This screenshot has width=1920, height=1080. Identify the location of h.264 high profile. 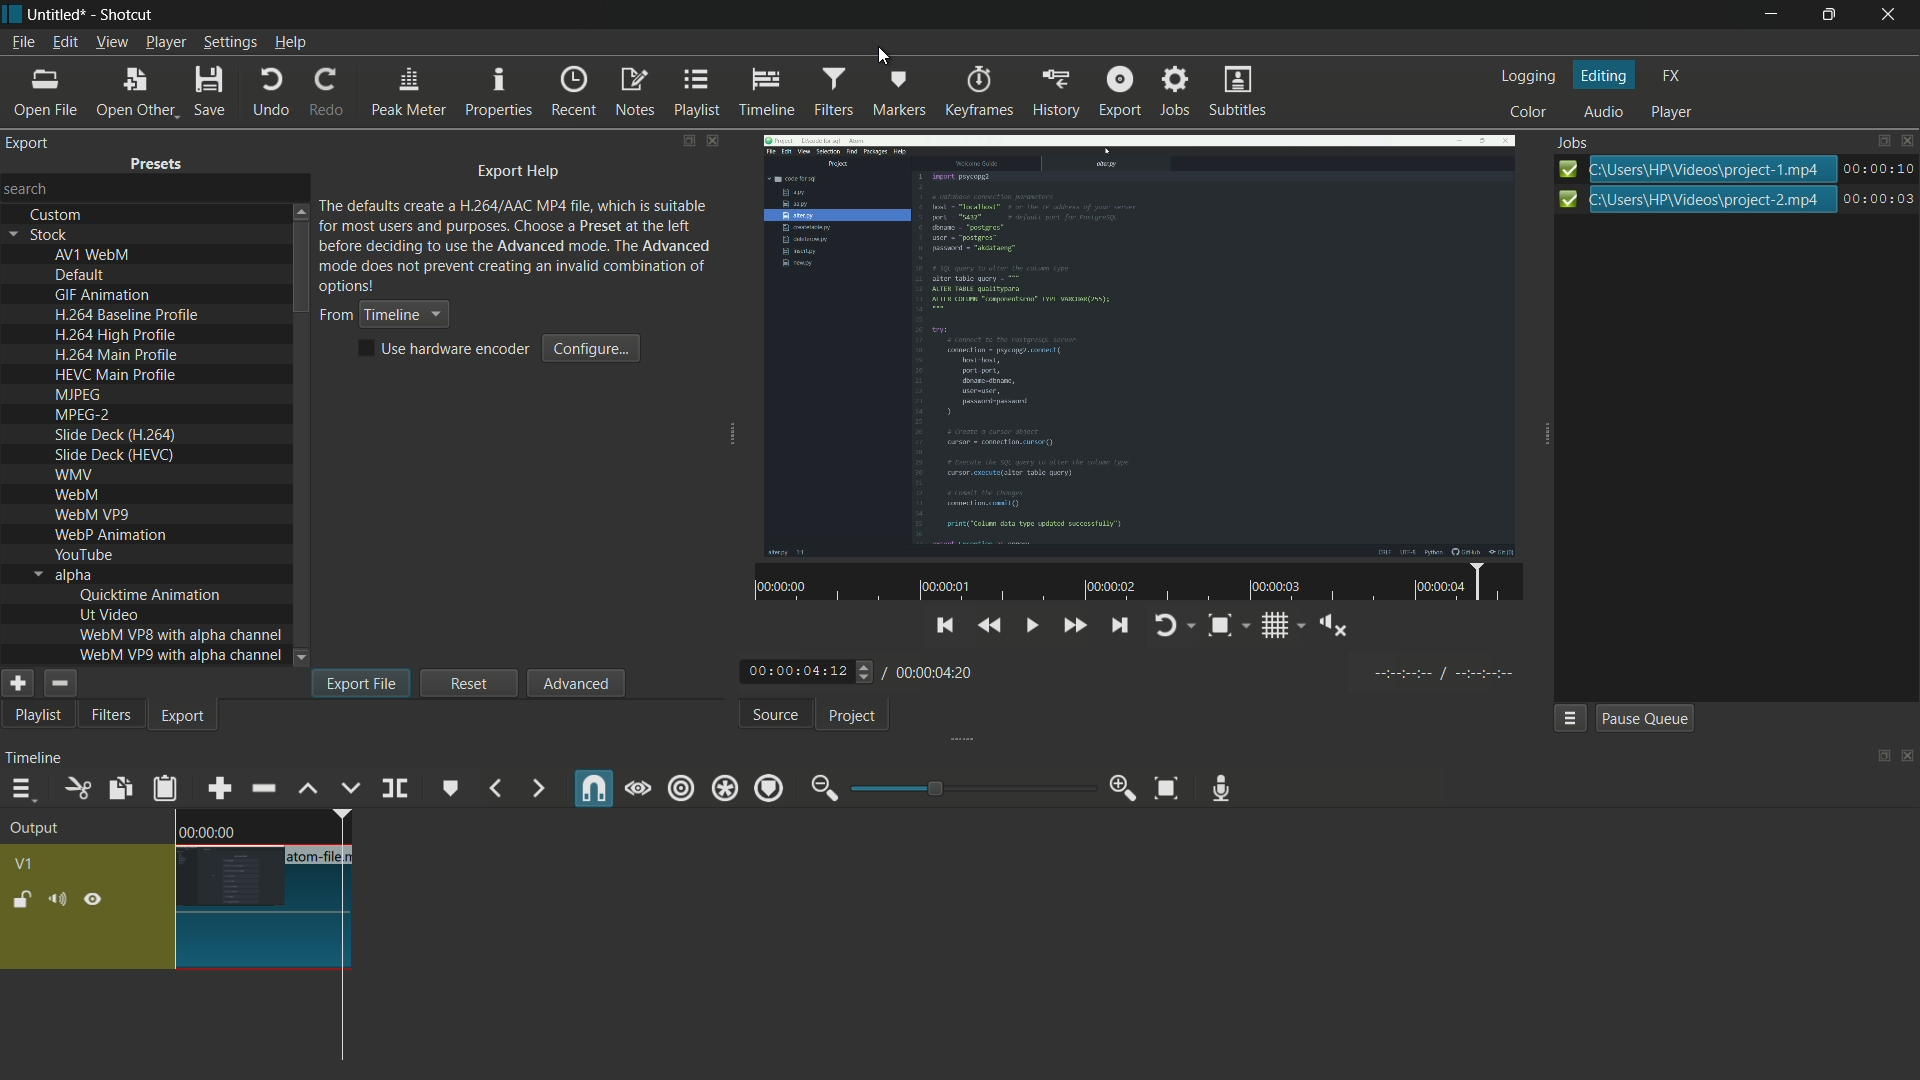
(116, 336).